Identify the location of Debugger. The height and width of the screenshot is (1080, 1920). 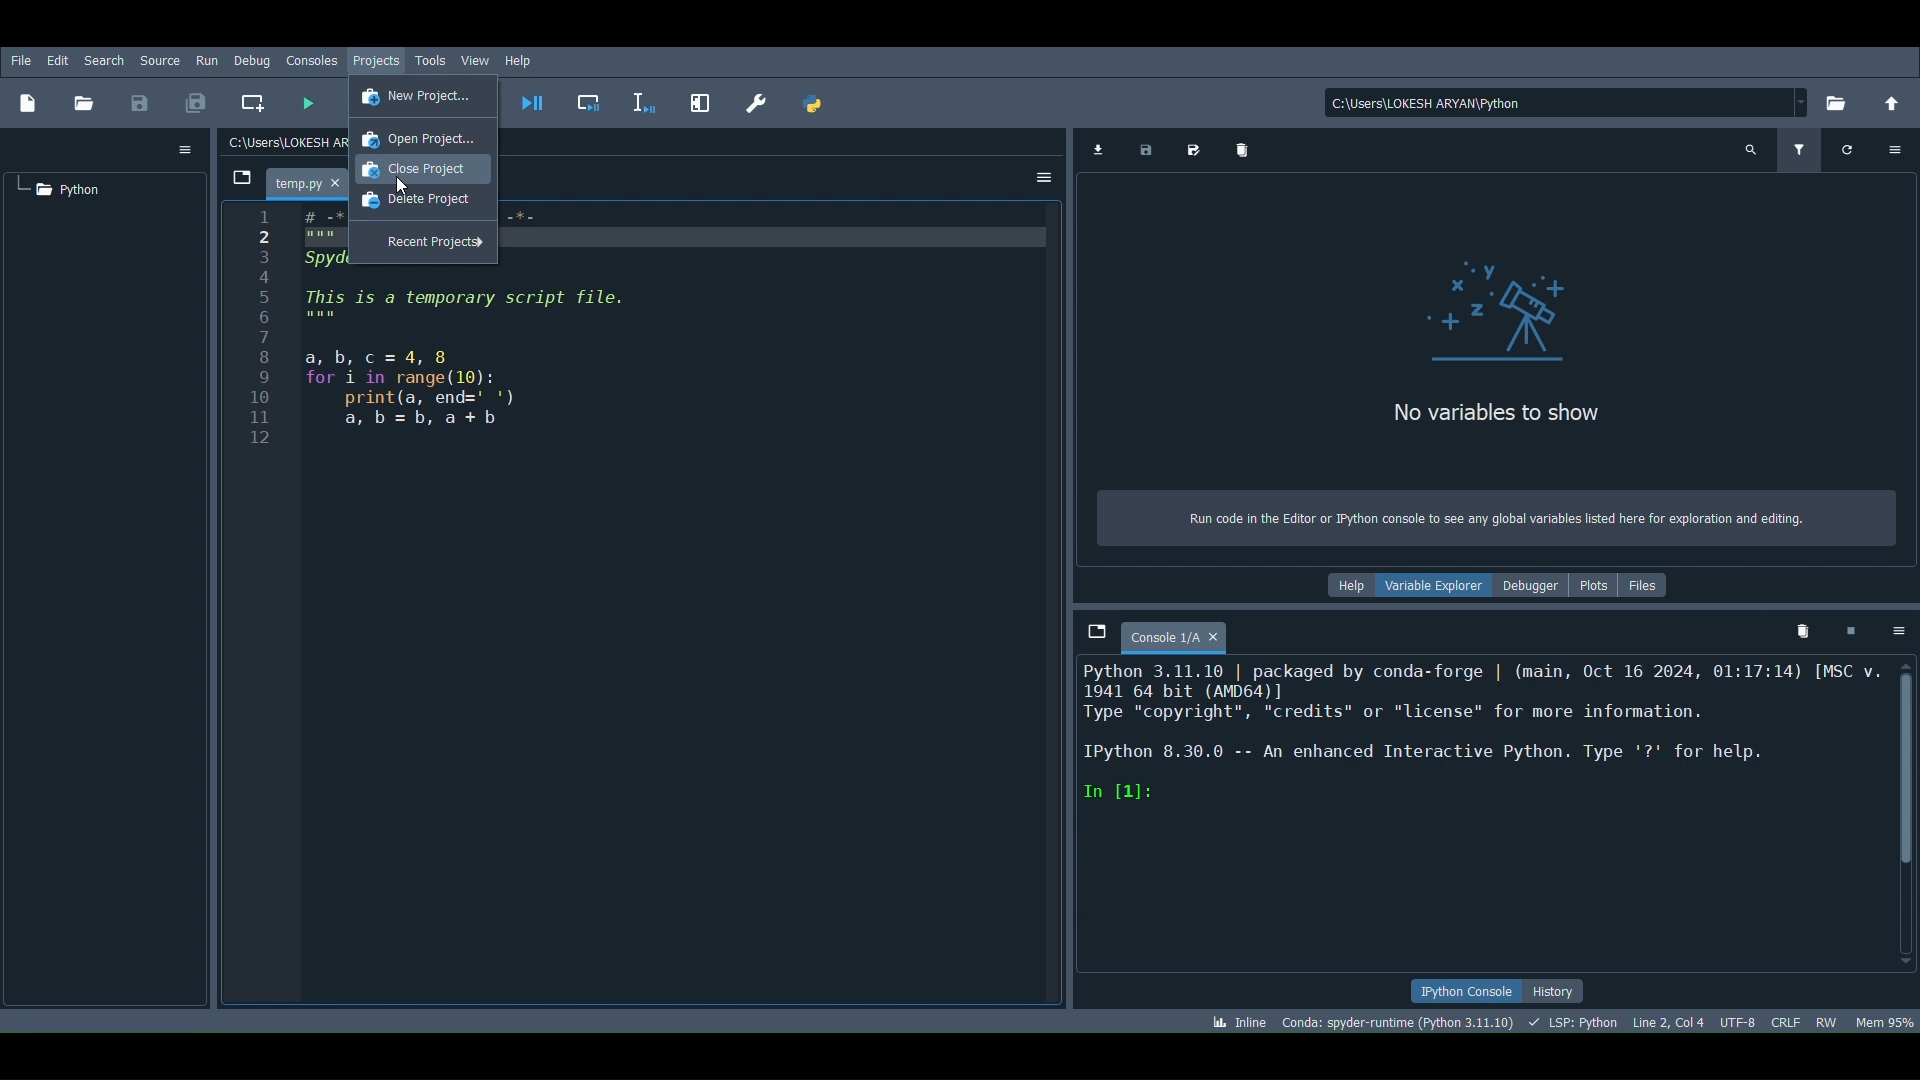
(1535, 586).